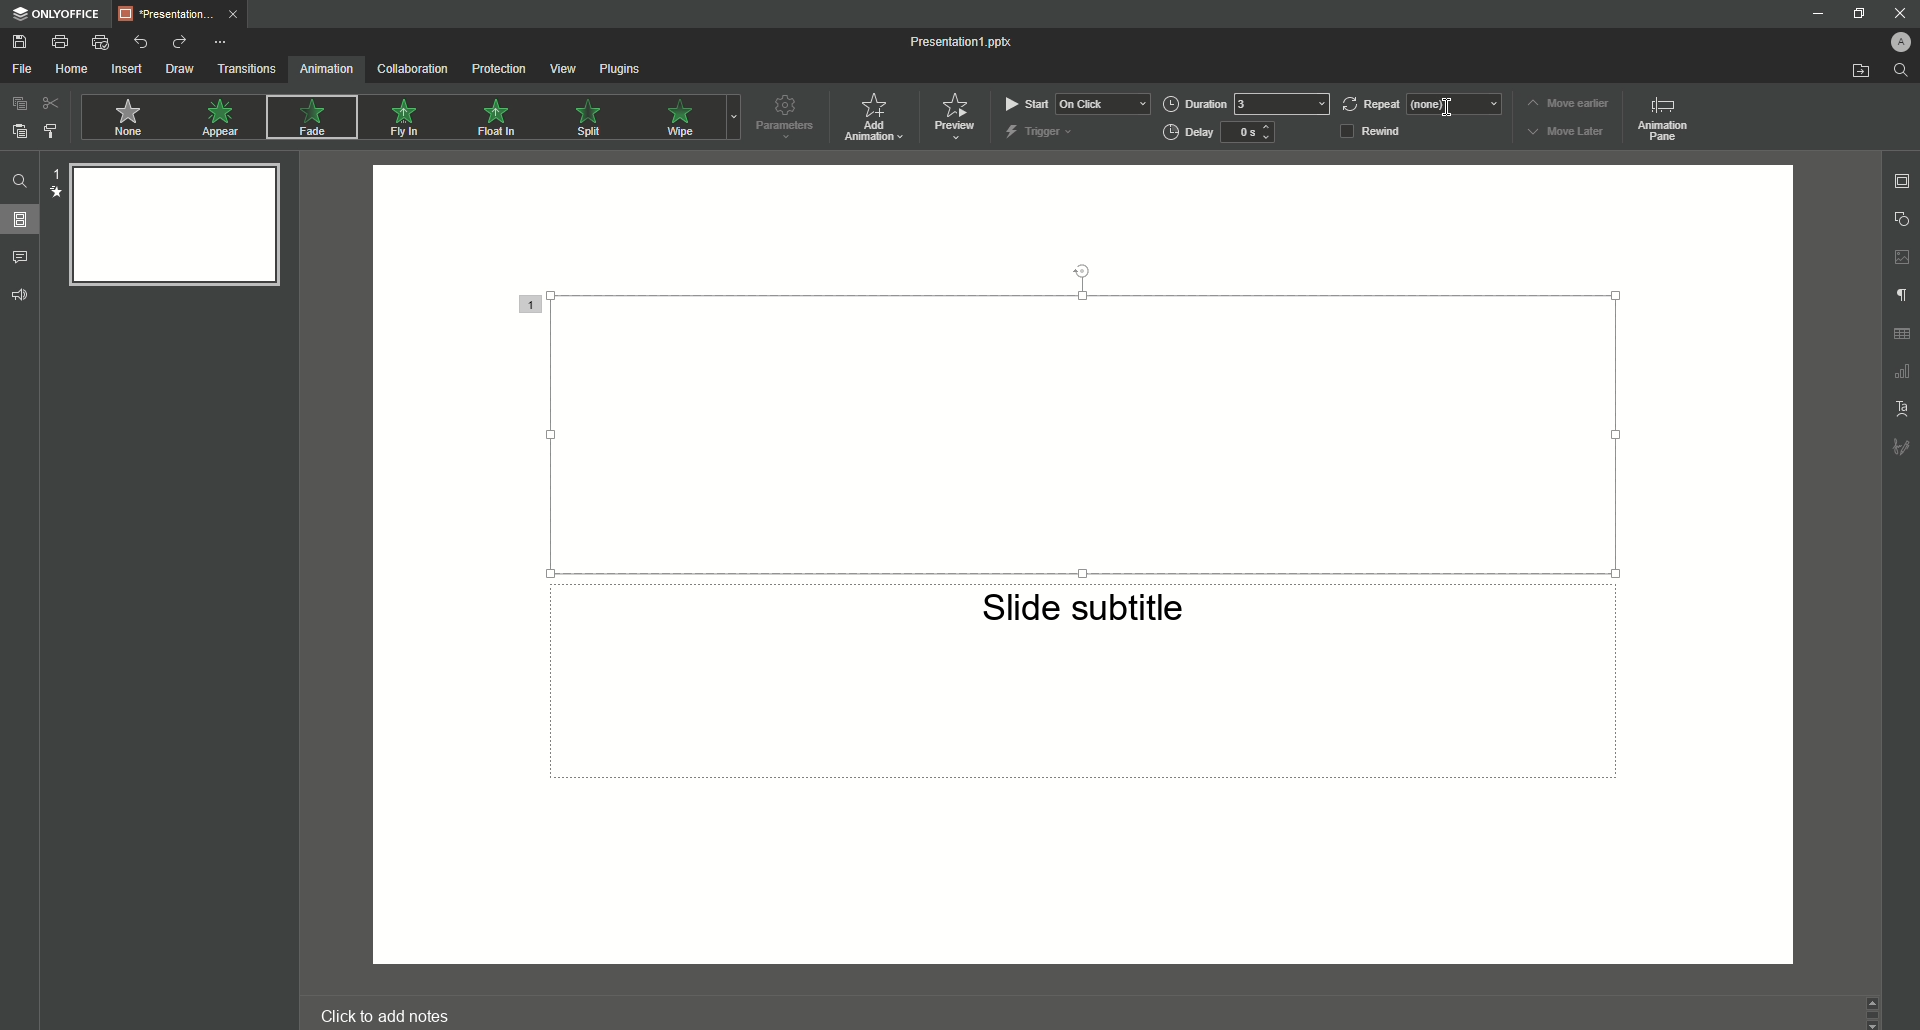 The image size is (1920, 1030). What do you see at coordinates (18, 105) in the screenshot?
I see `Copy` at bounding box center [18, 105].